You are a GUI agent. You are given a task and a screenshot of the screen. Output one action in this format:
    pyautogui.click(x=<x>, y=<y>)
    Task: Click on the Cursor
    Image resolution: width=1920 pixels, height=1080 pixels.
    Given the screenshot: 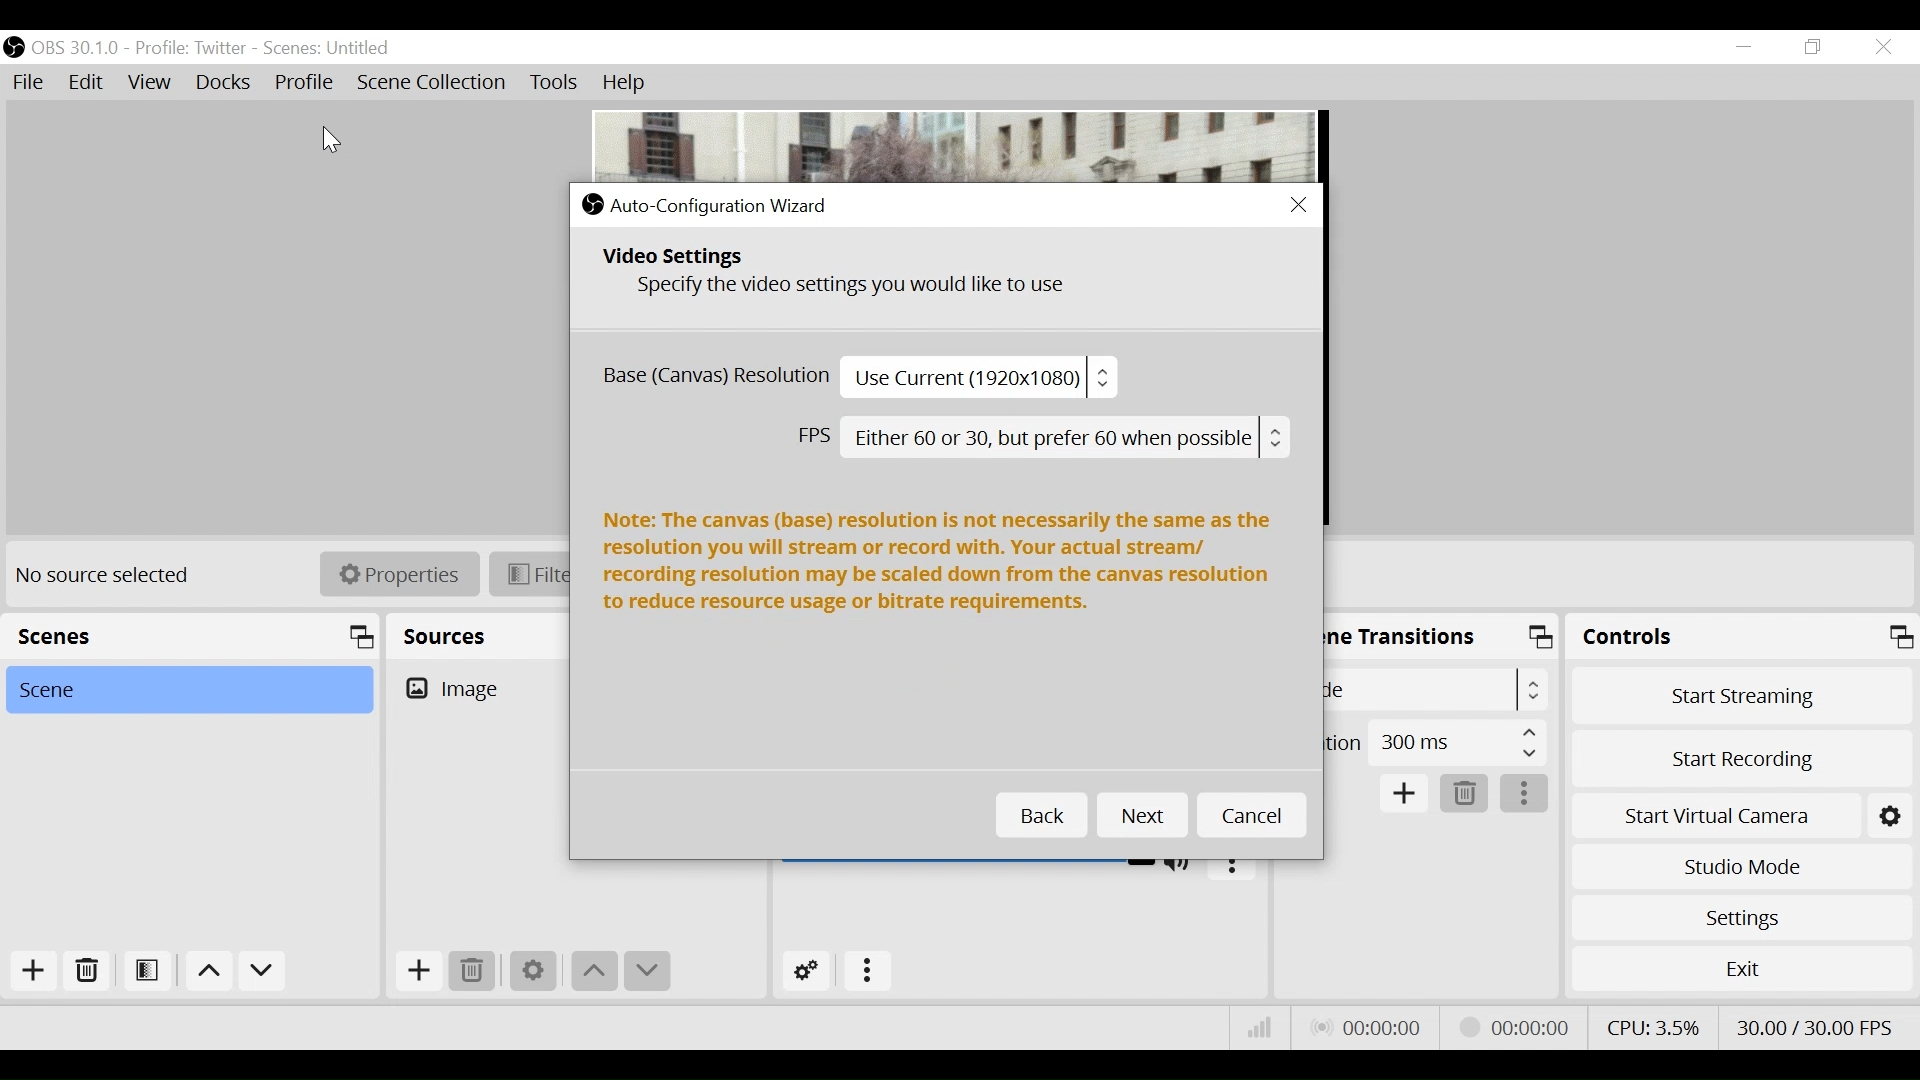 What is the action you would take?
    pyautogui.click(x=327, y=135)
    